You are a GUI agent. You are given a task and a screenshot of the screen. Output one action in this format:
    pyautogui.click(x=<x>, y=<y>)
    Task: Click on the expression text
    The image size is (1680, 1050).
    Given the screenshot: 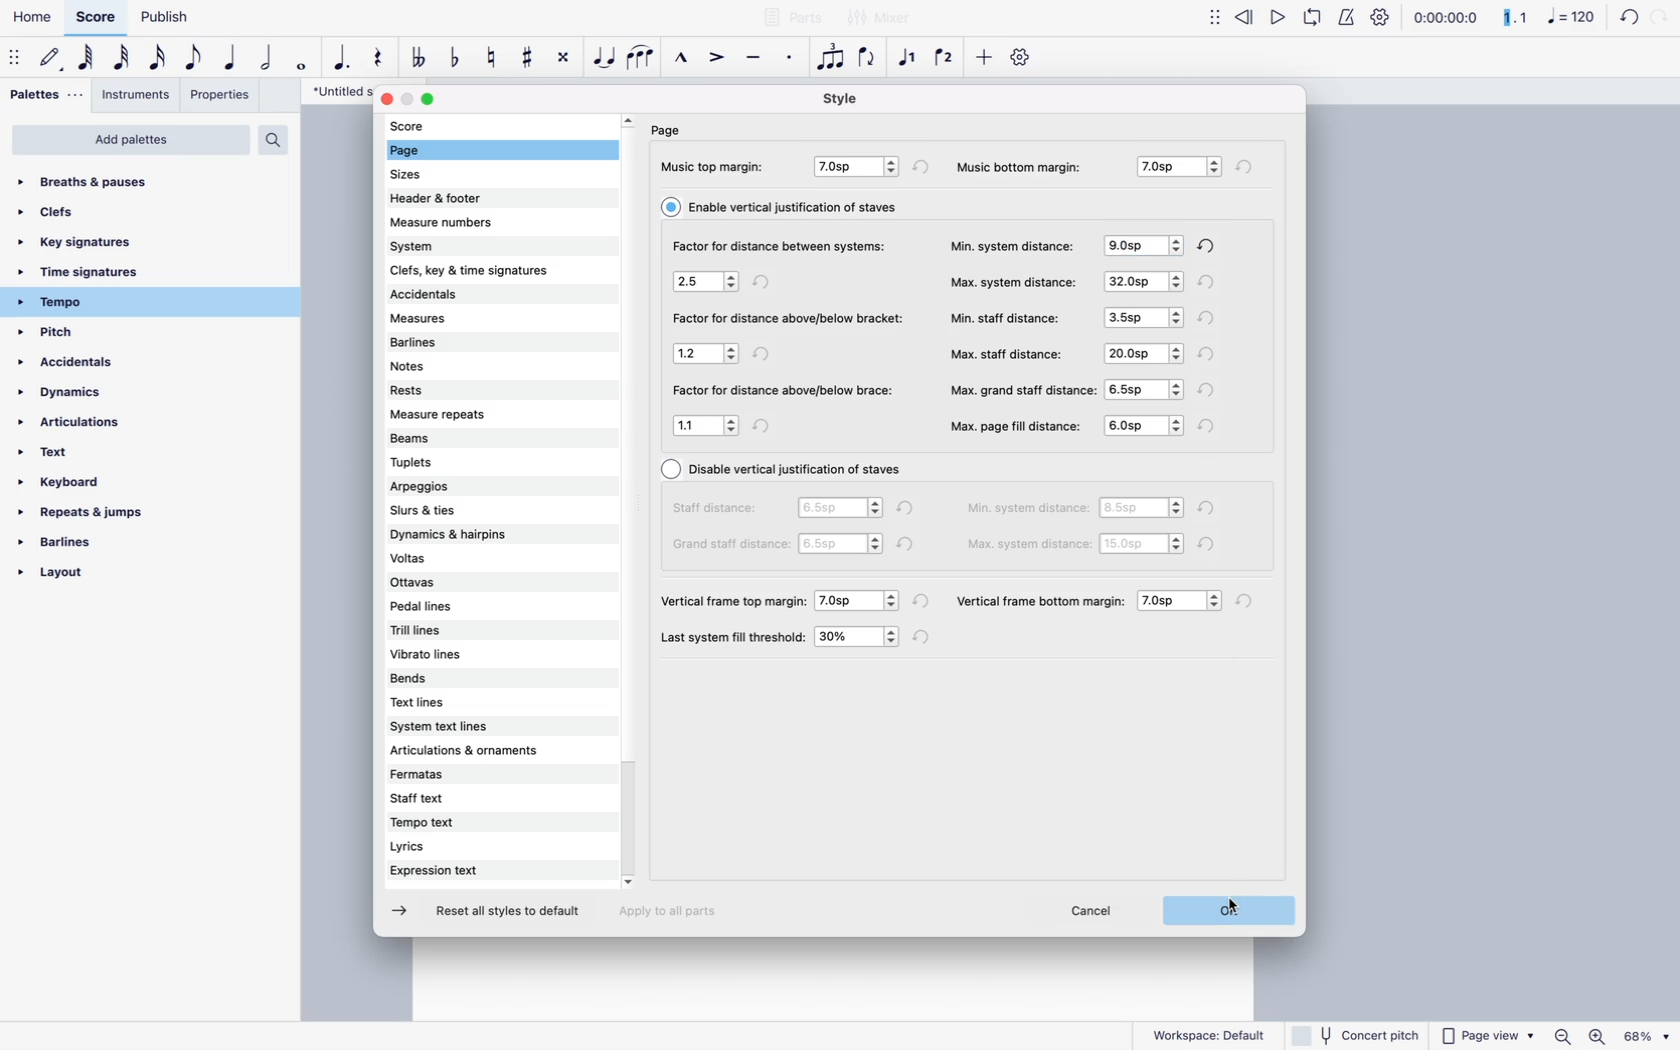 What is the action you would take?
    pyautogui.click(x=457, y=871)
    